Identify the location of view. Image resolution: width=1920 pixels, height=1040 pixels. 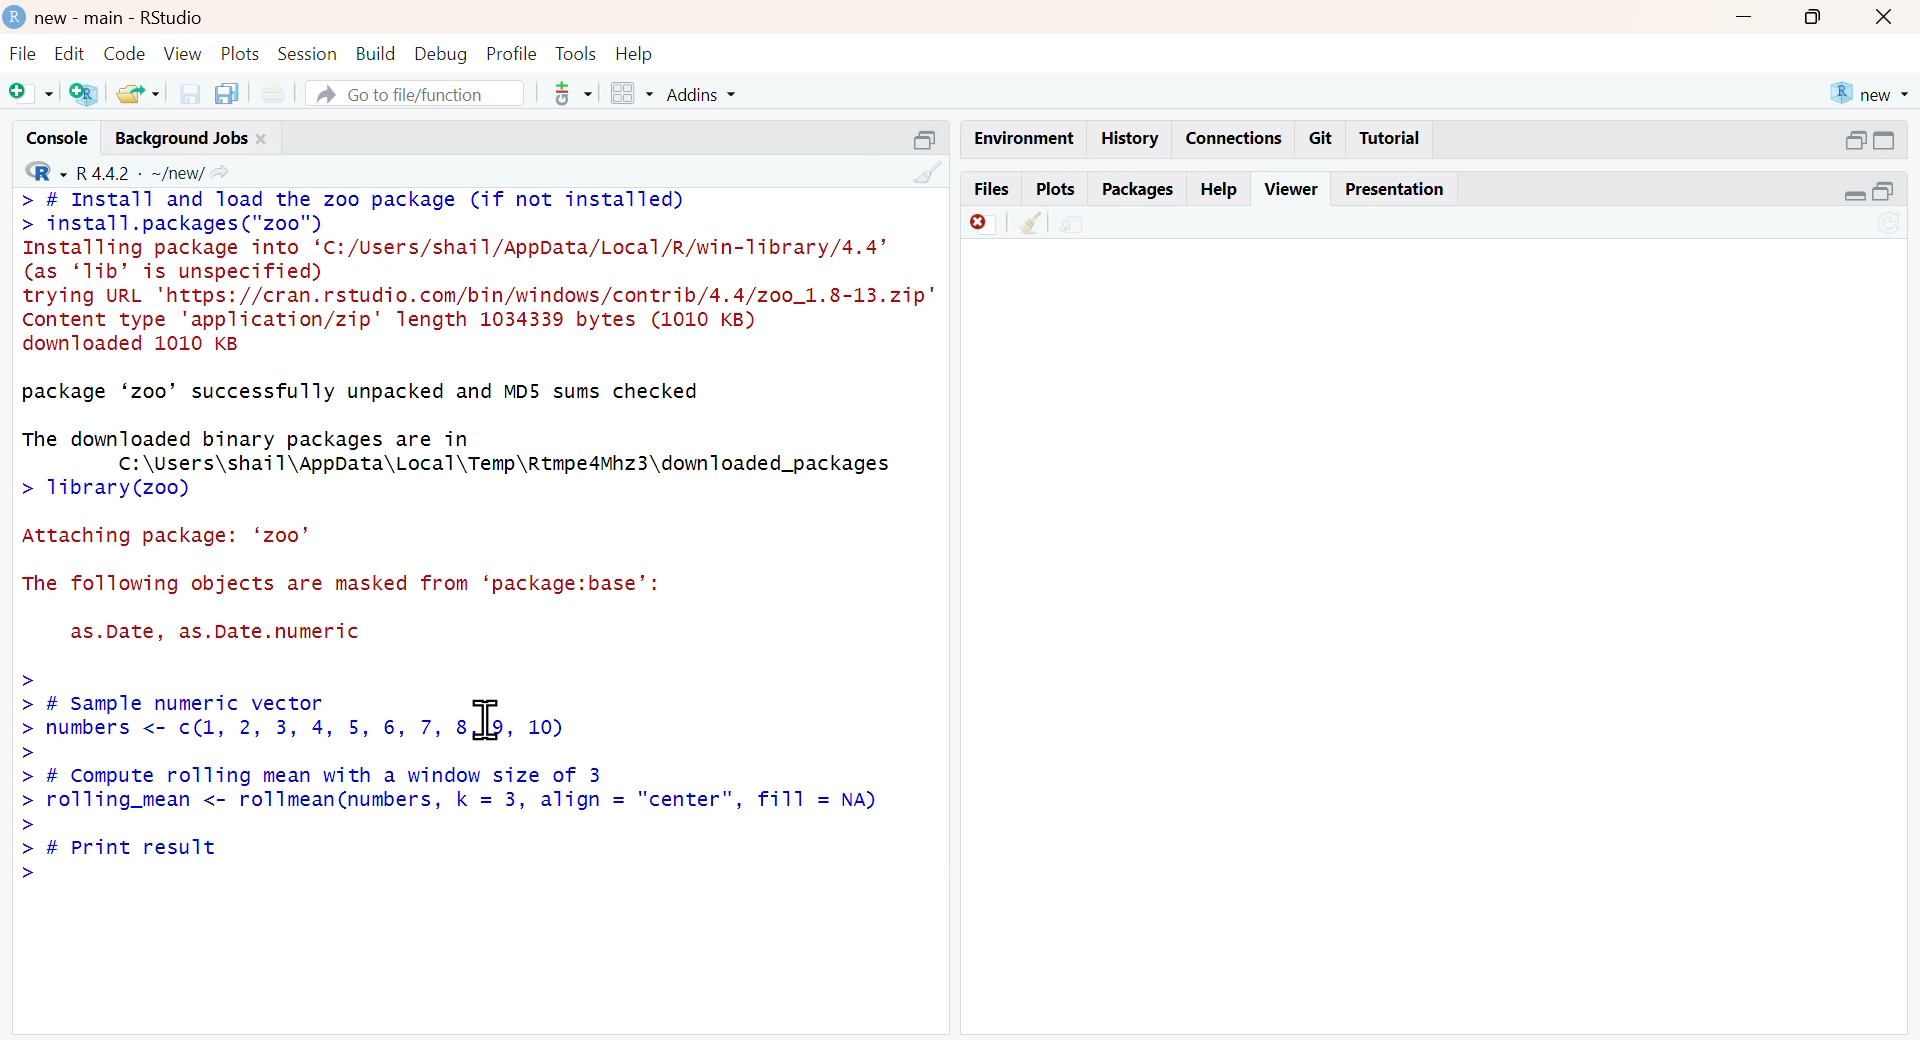
(184, 54).